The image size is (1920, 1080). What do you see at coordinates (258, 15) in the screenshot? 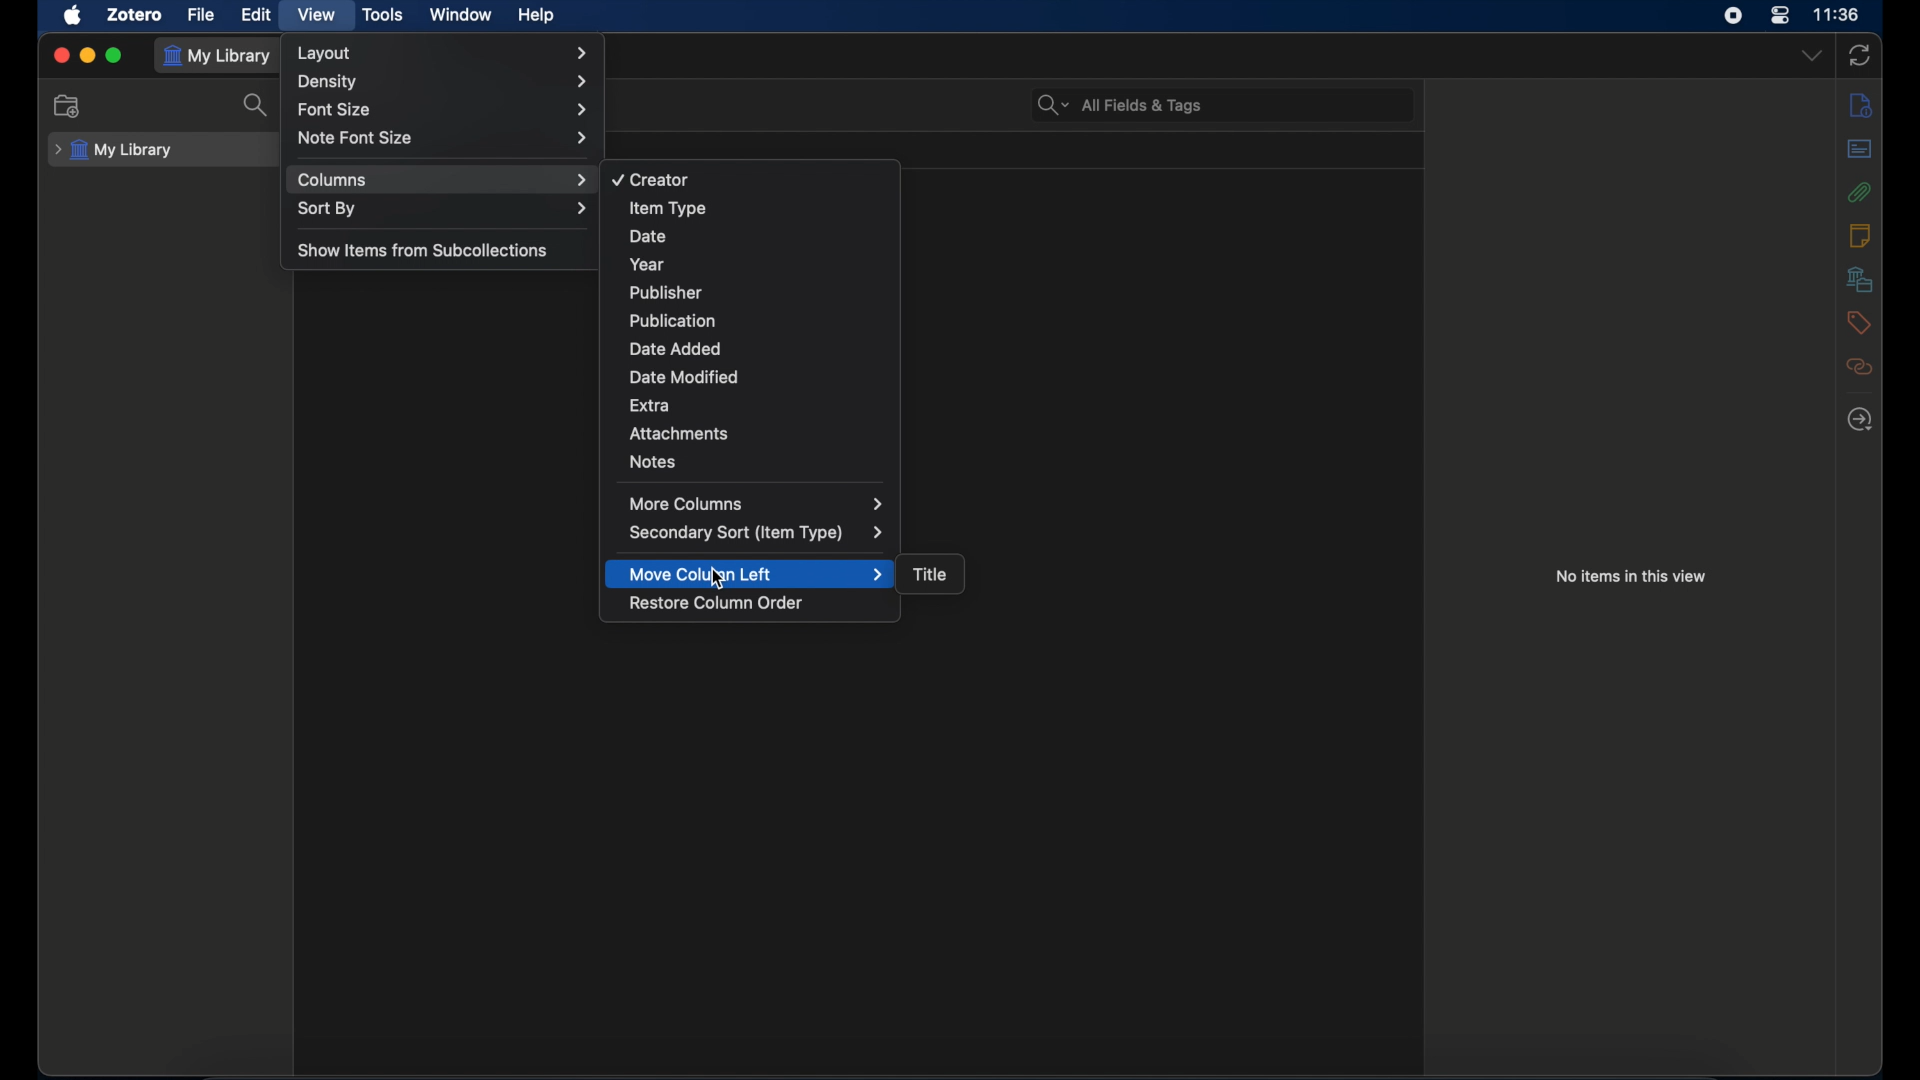
I see `edit` at bounding box center [258, 15].